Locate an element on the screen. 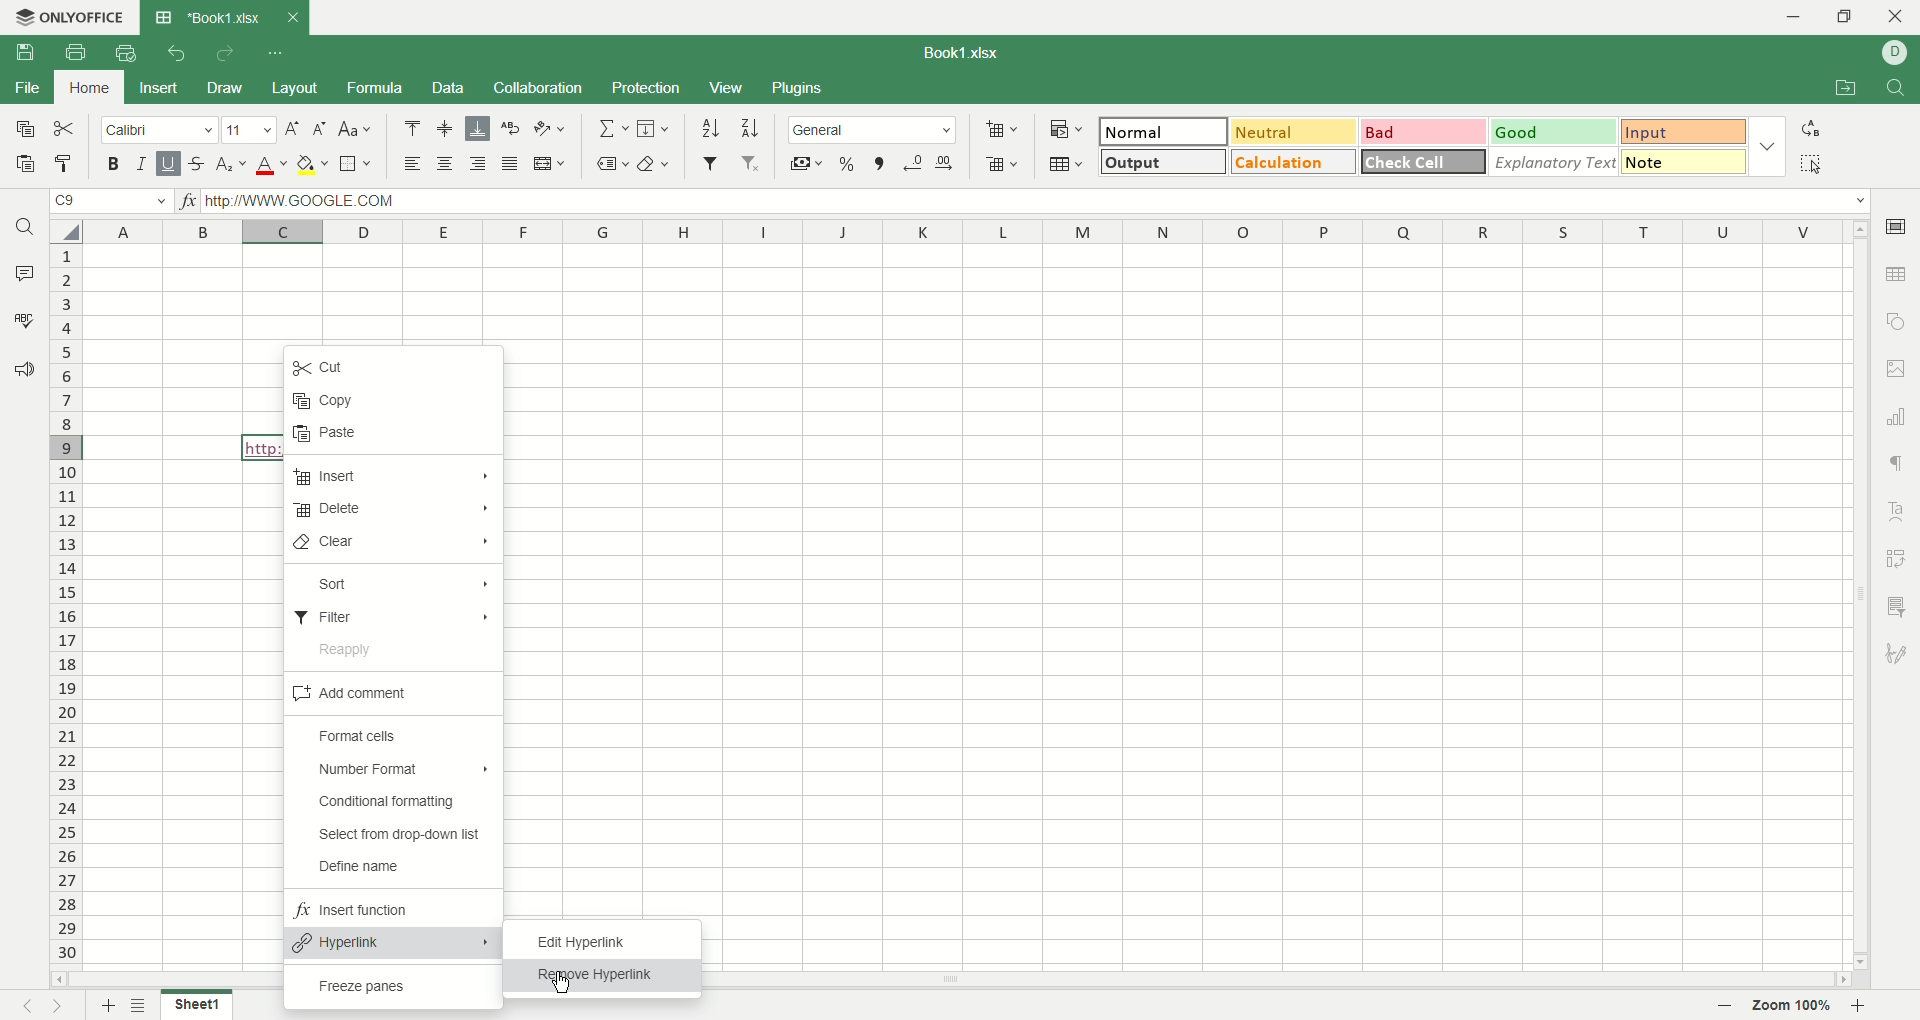 This screenshot has width=1920, height=1020. zoom out is located at coordinates (1726, 1006).